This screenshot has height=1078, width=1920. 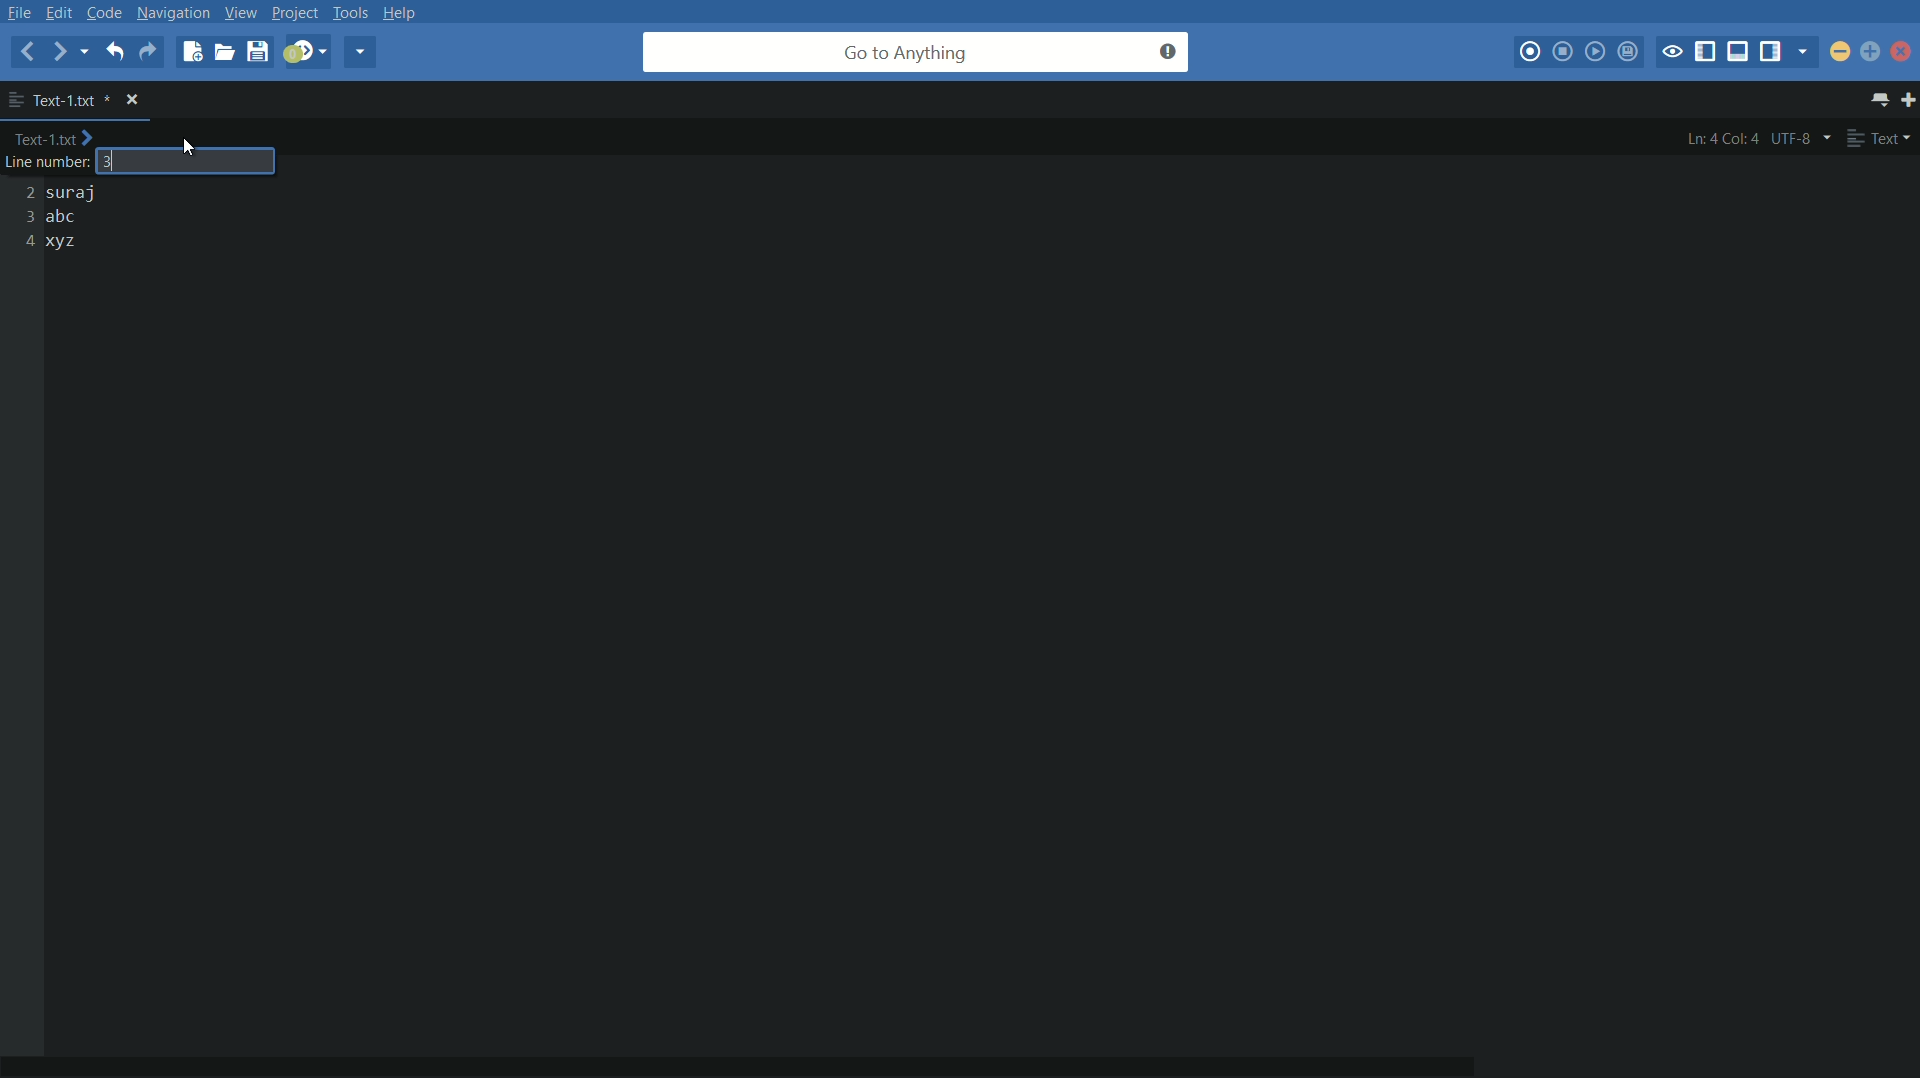 I want to click on code, so click(x=105, y=12).